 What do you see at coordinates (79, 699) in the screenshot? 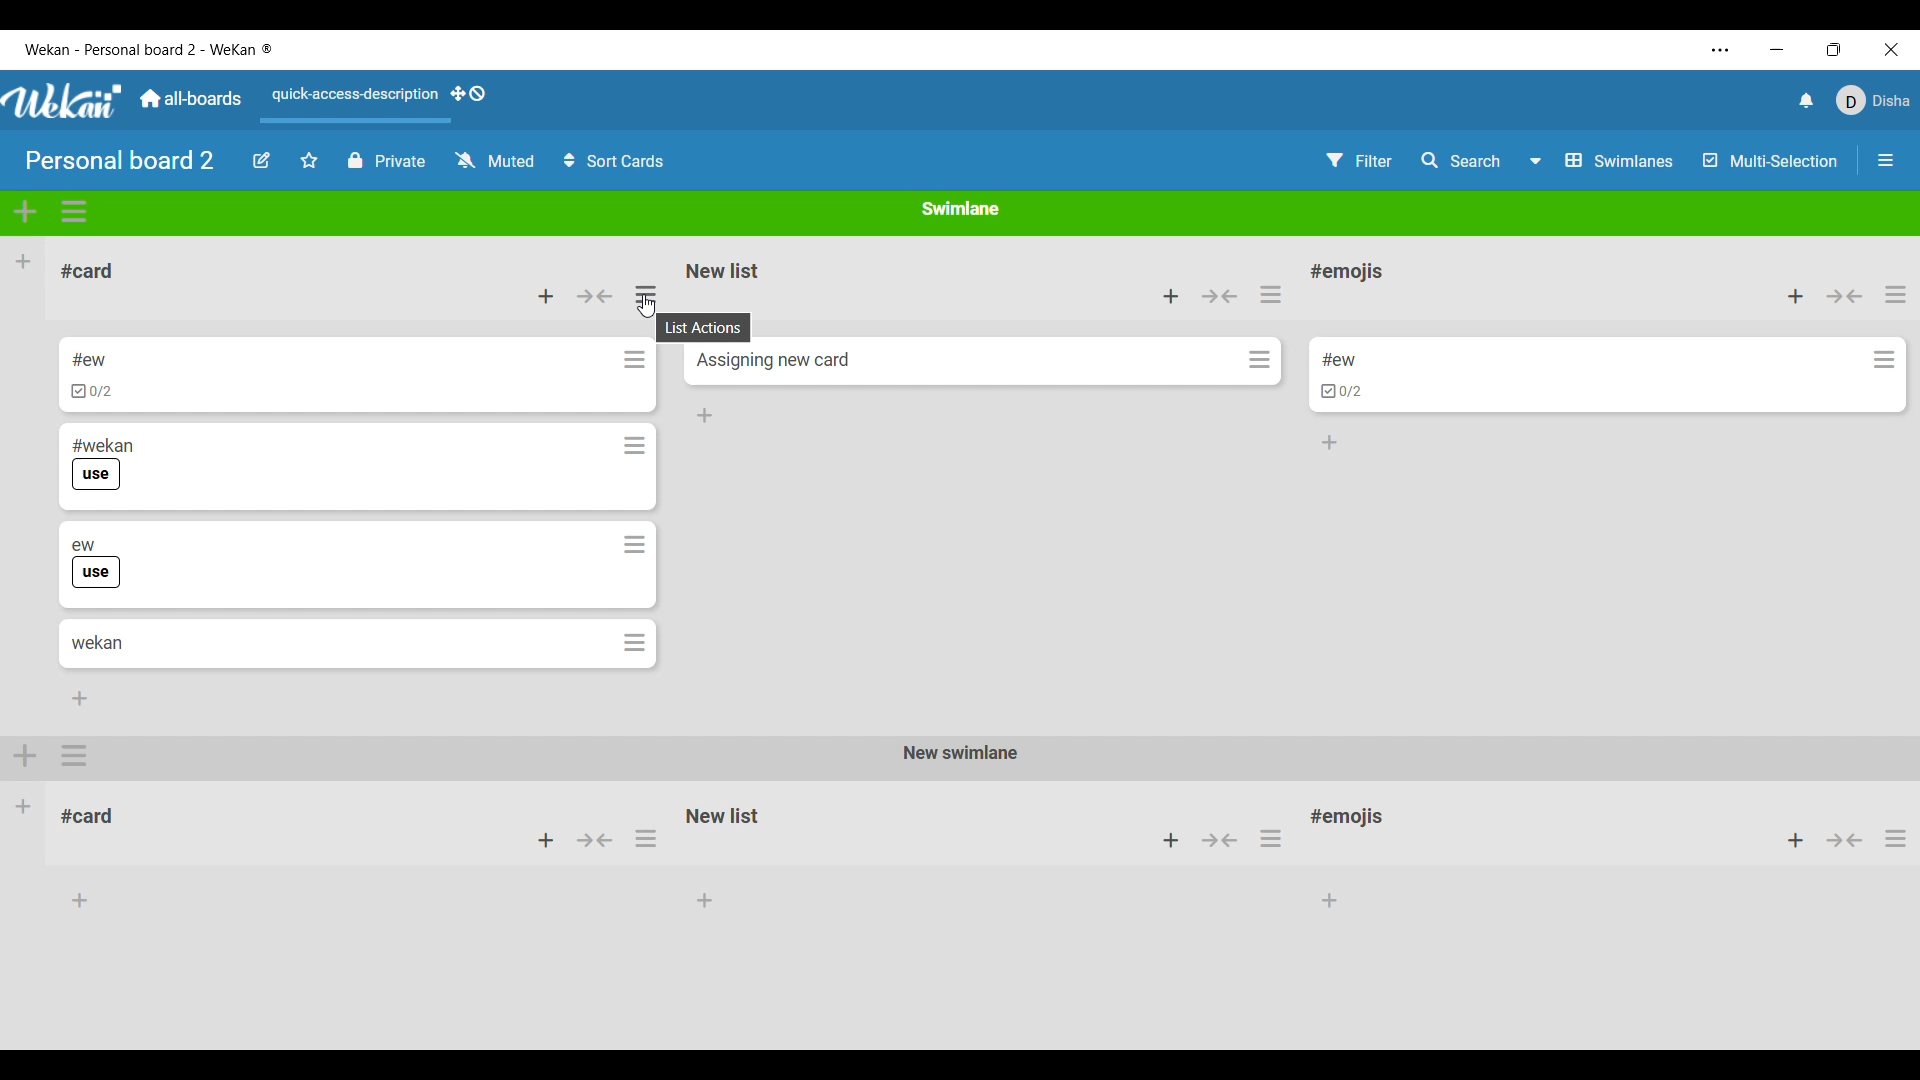
I see `Add card to bottom of list` at bounding box center [79, 699].